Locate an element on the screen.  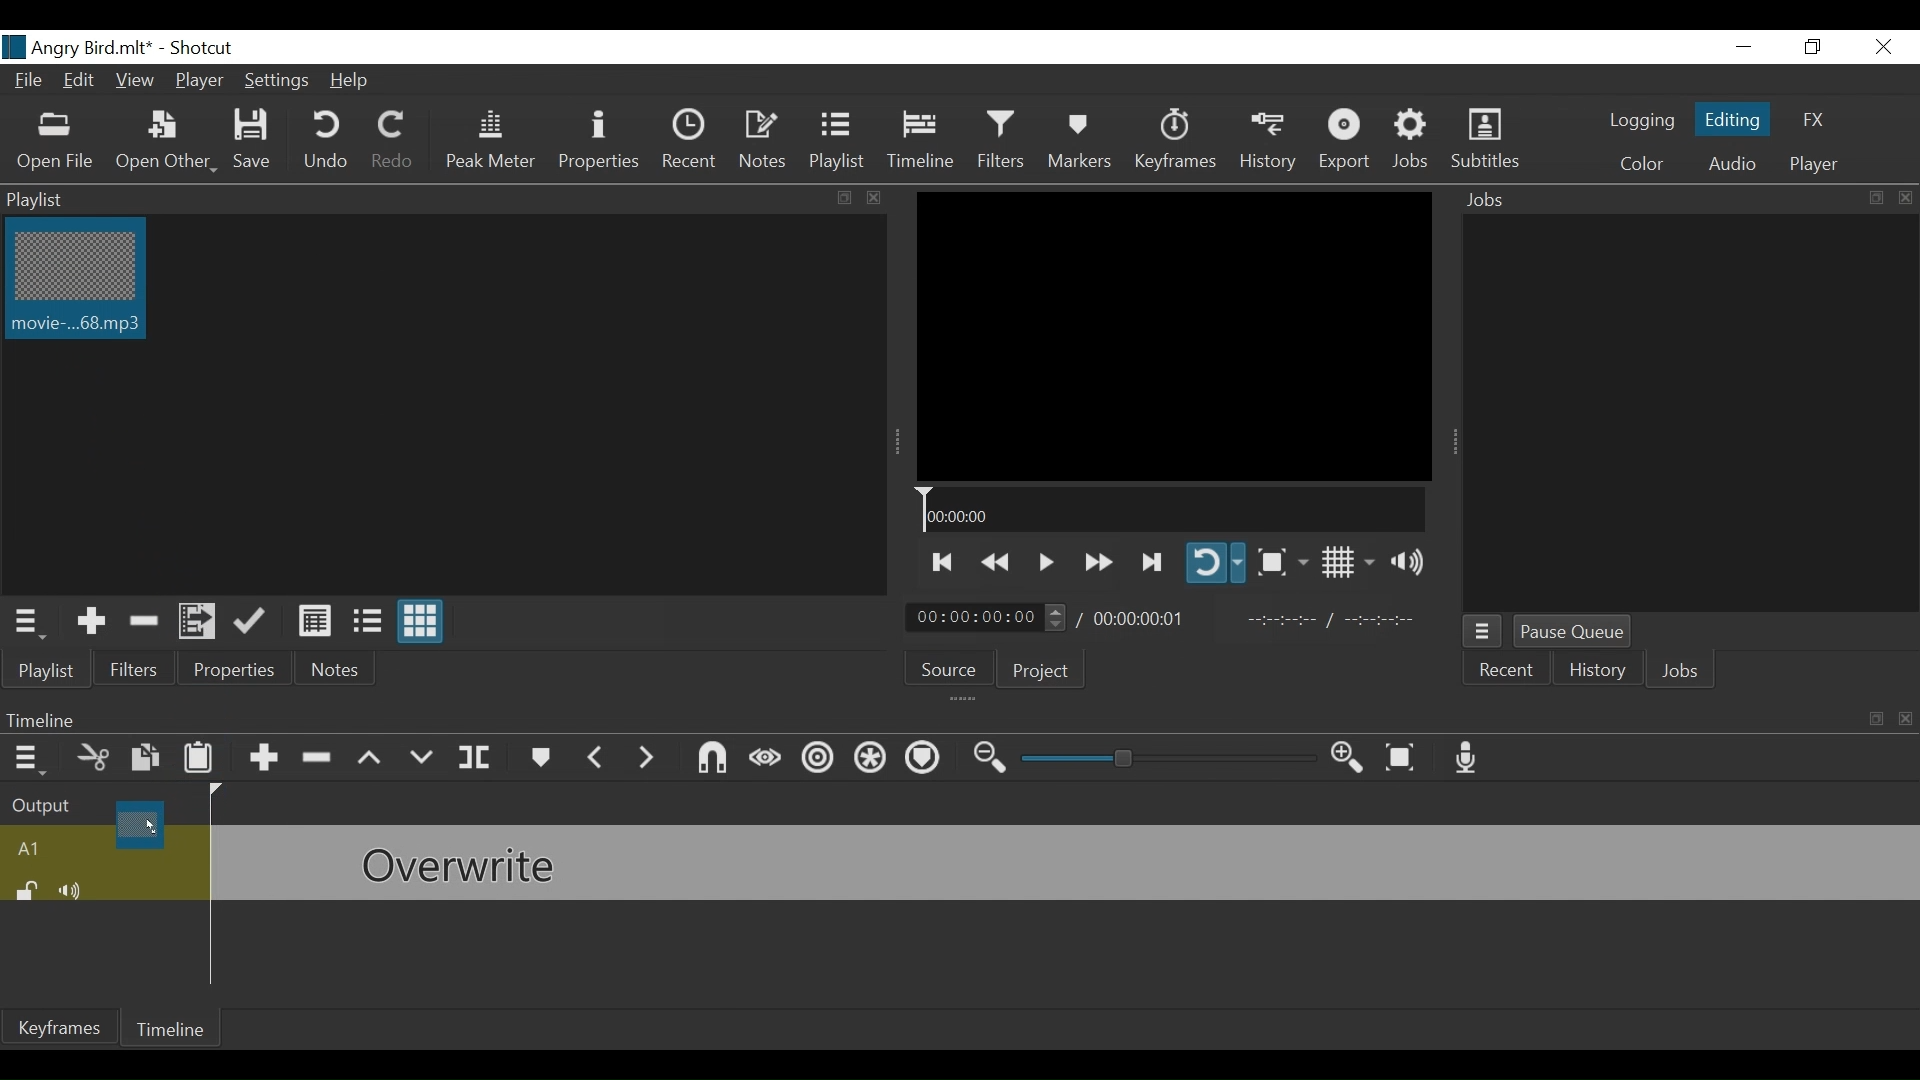
Jobs Panel is located at coordinates (1685, 411).